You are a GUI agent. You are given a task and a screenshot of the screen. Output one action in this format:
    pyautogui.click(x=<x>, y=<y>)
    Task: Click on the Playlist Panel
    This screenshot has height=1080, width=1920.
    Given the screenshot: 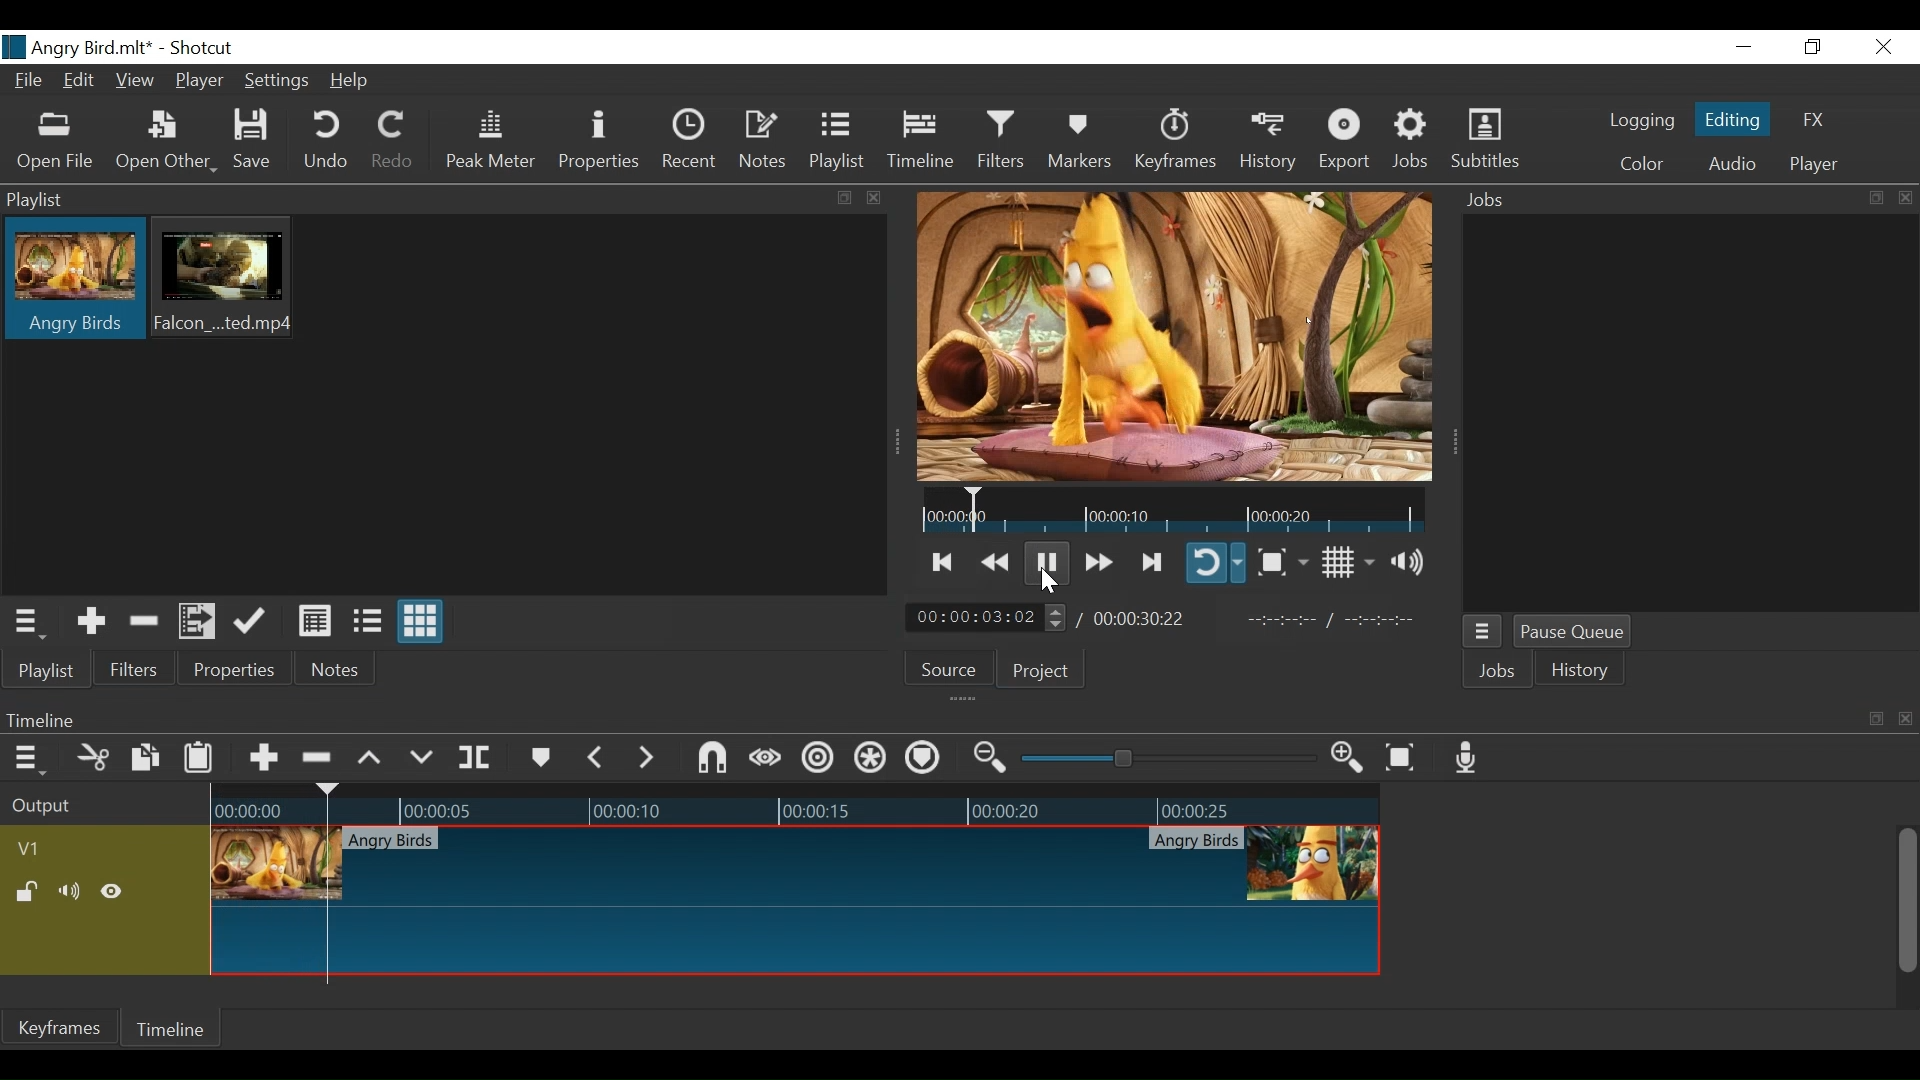 What is the action you would take?
    pyautogui.click(x=439, y=200)
    